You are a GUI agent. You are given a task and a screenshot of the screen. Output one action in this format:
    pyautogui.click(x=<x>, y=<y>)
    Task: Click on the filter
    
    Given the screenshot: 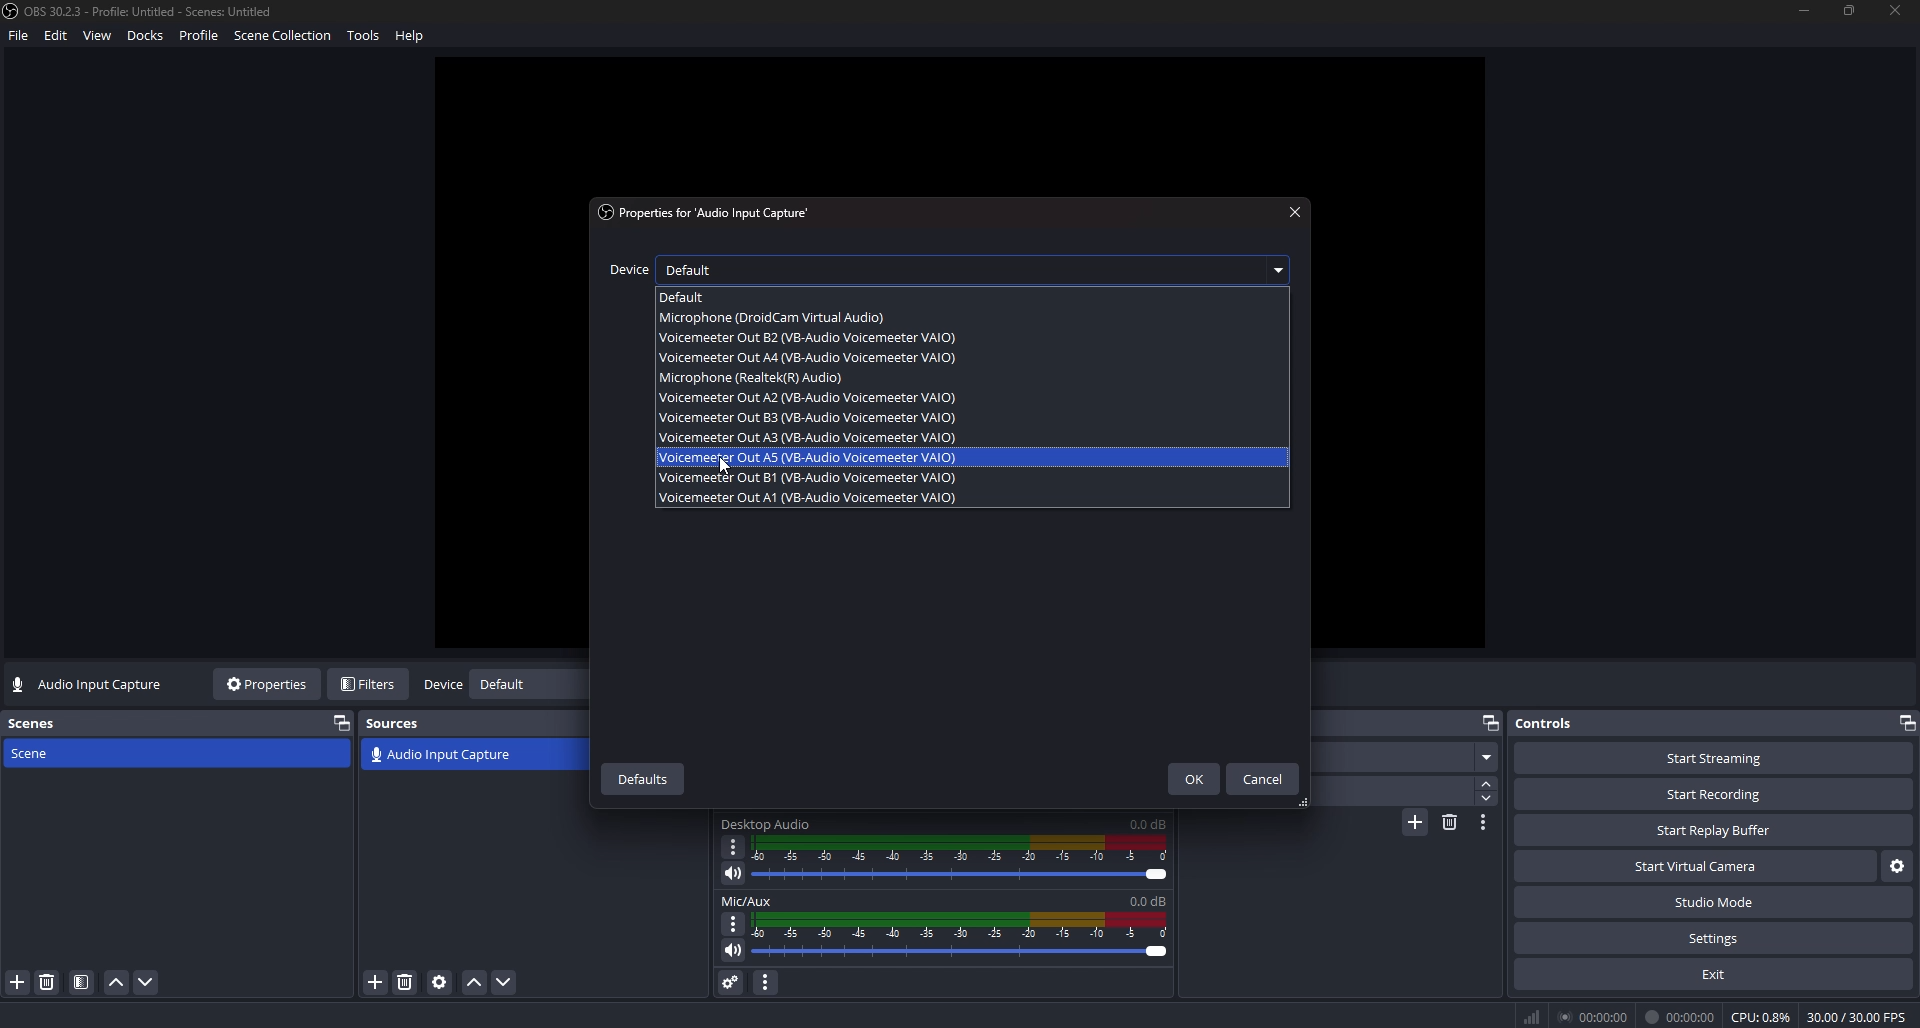 What is the action you would take?
    pyautogui.click(x=82, y=983)
    